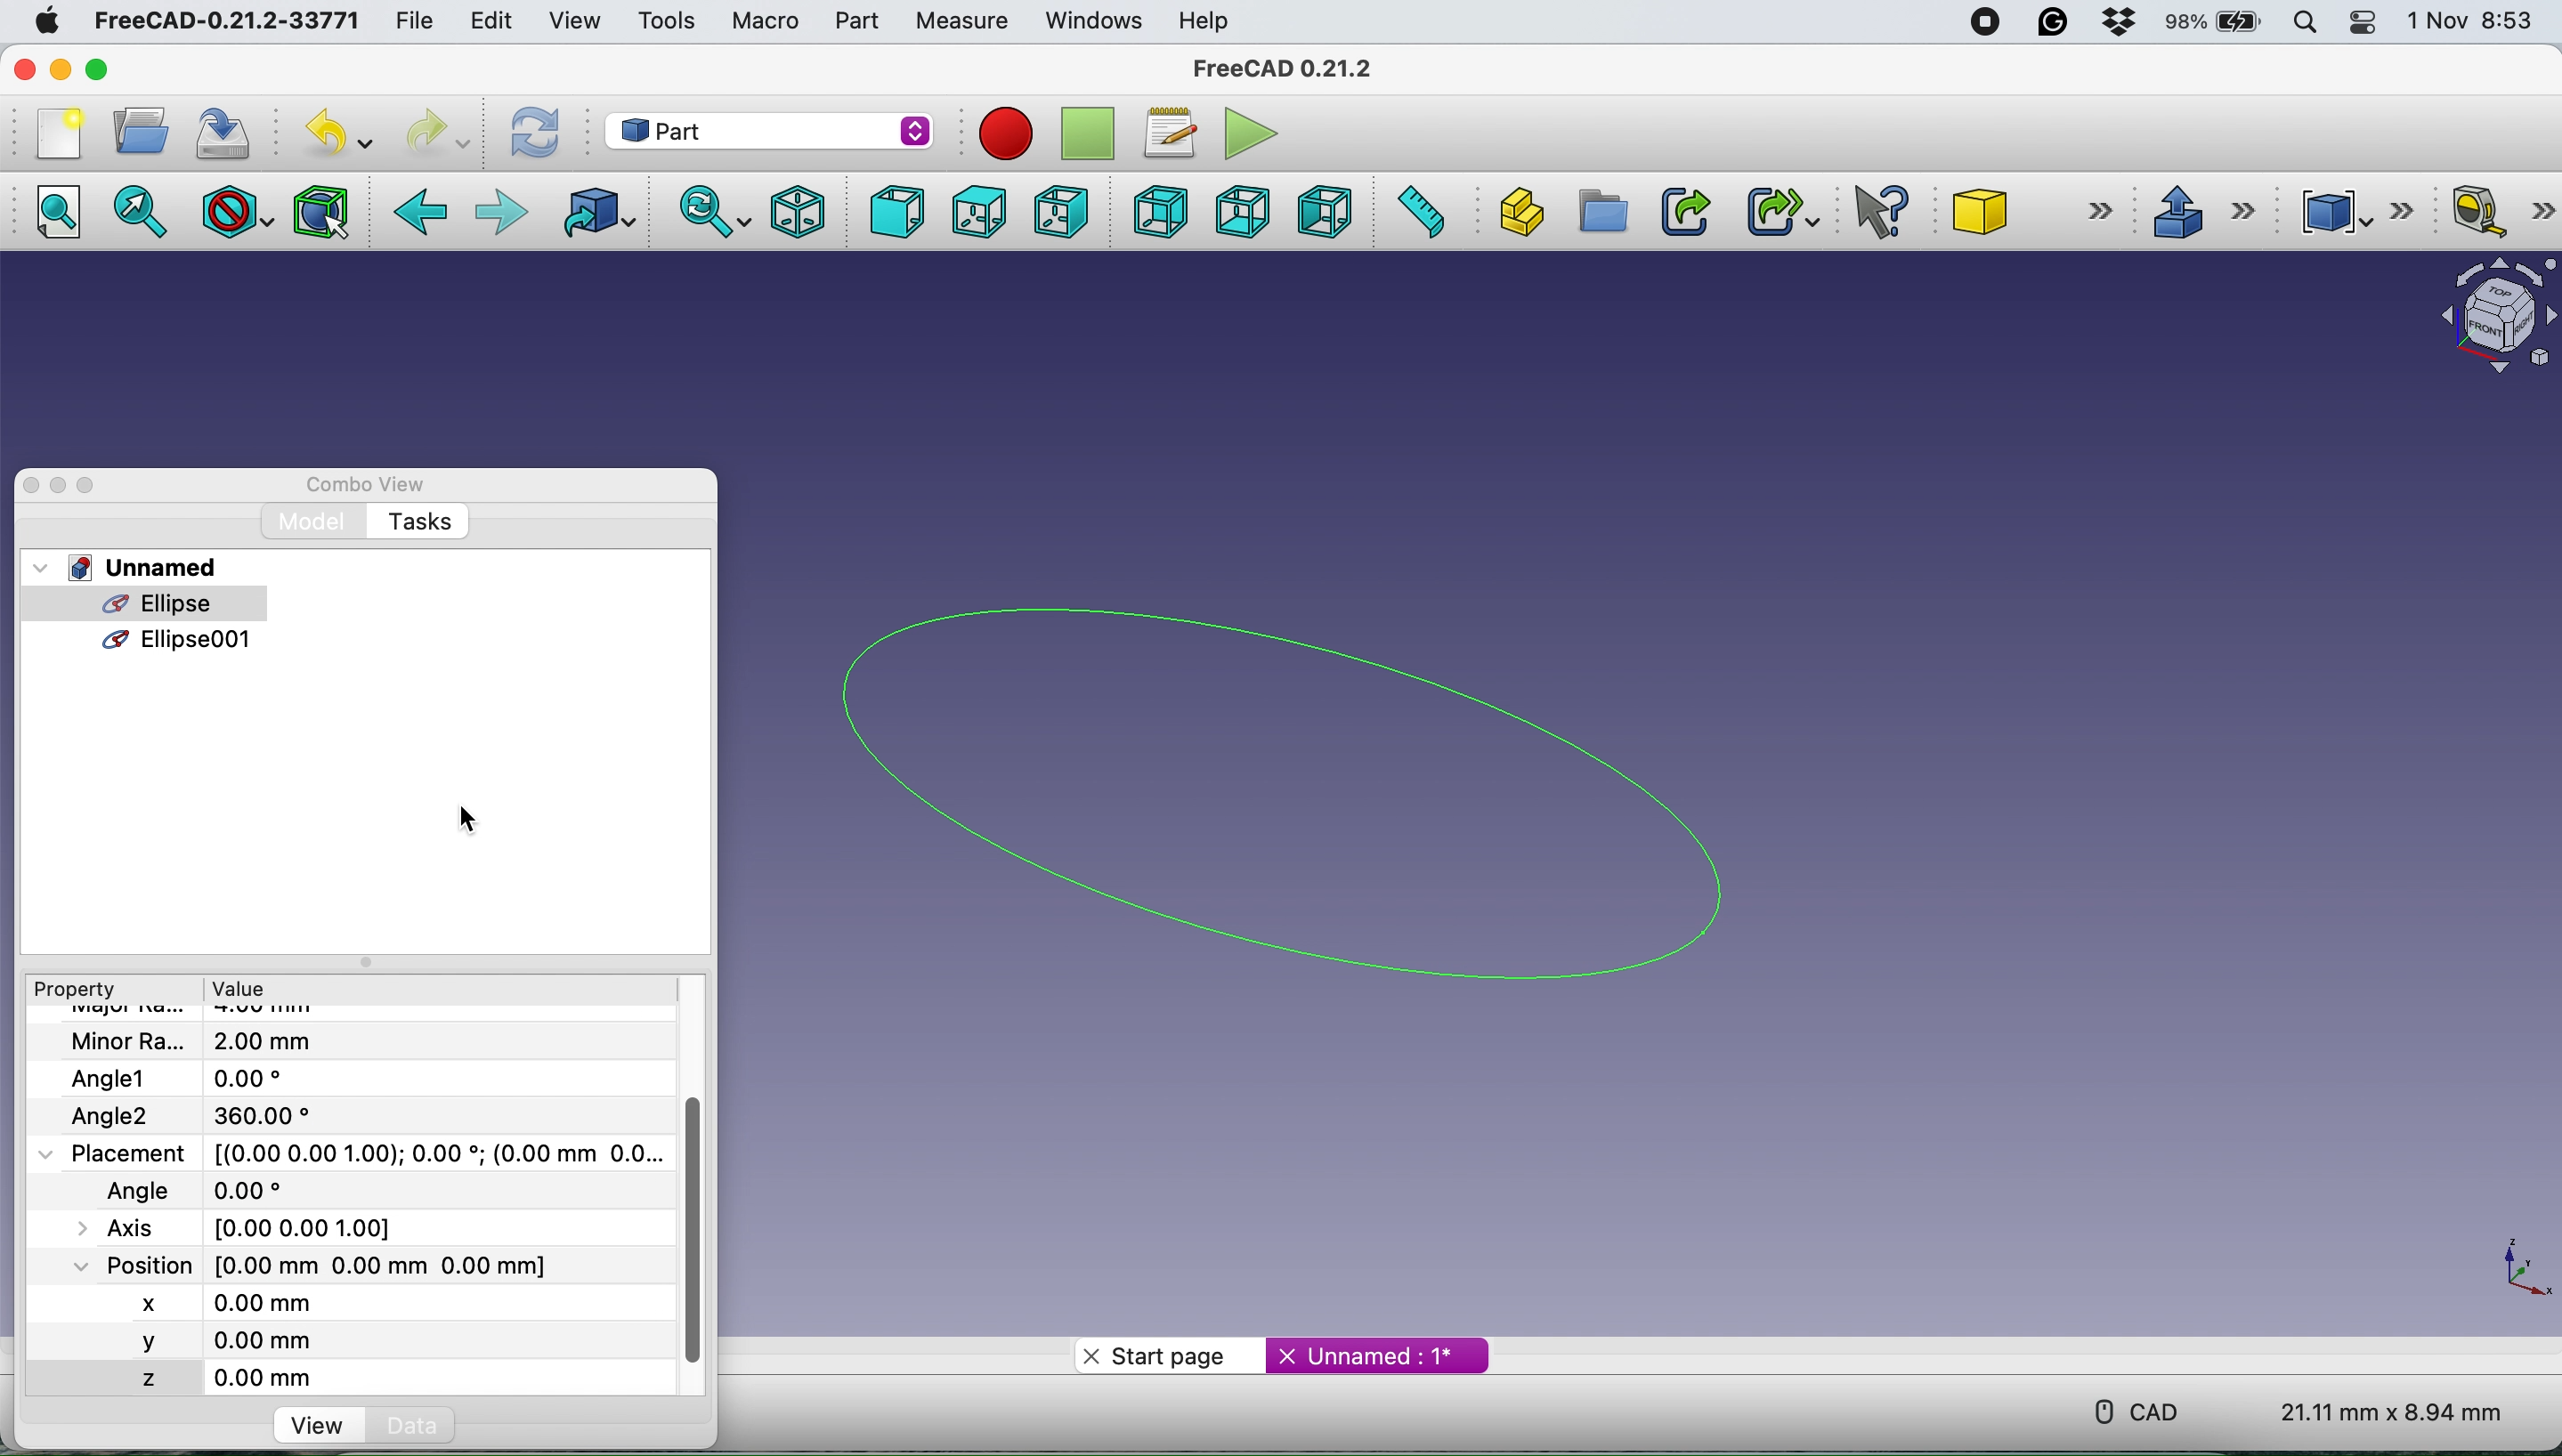 The image size is (2562, 1456). Describe the element at coordinates (135, 567) in the screenshot. I see `unnamed` at that location.